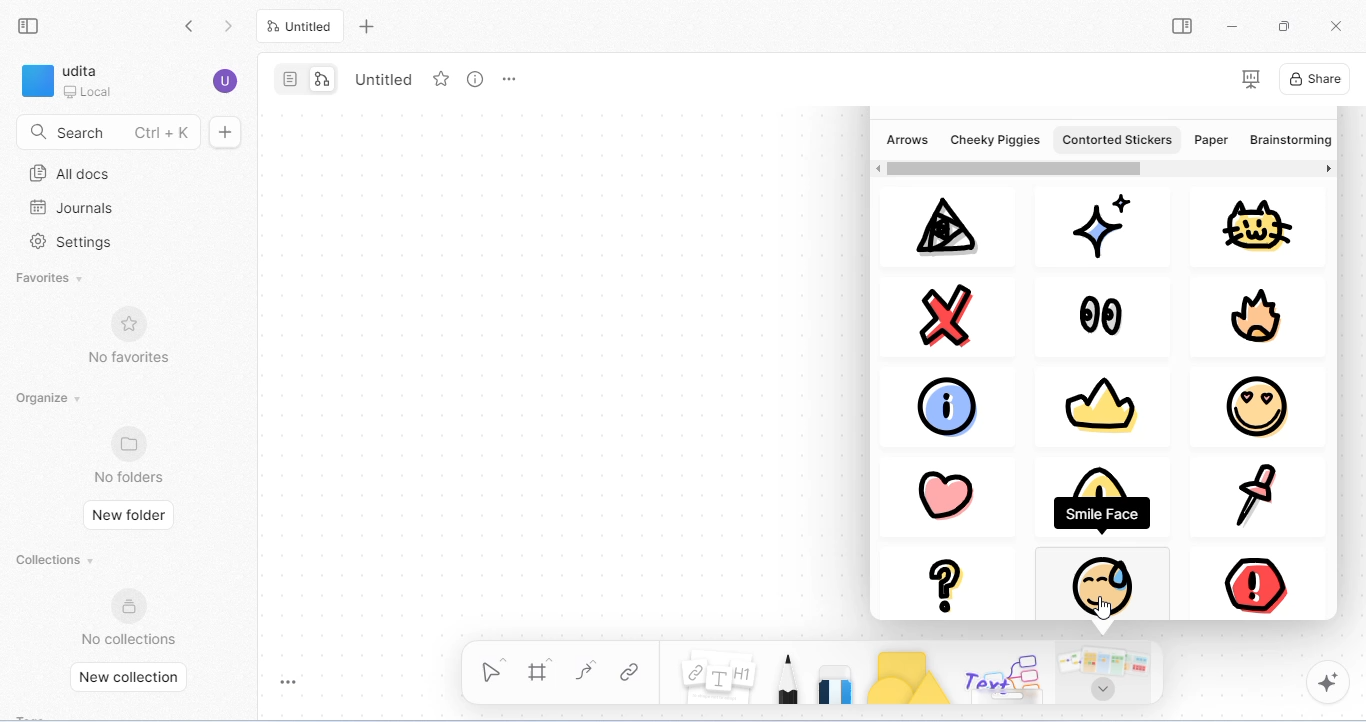 The height and width of the screenshot is (722, 1366). I want to click on account, so click(226, 81).